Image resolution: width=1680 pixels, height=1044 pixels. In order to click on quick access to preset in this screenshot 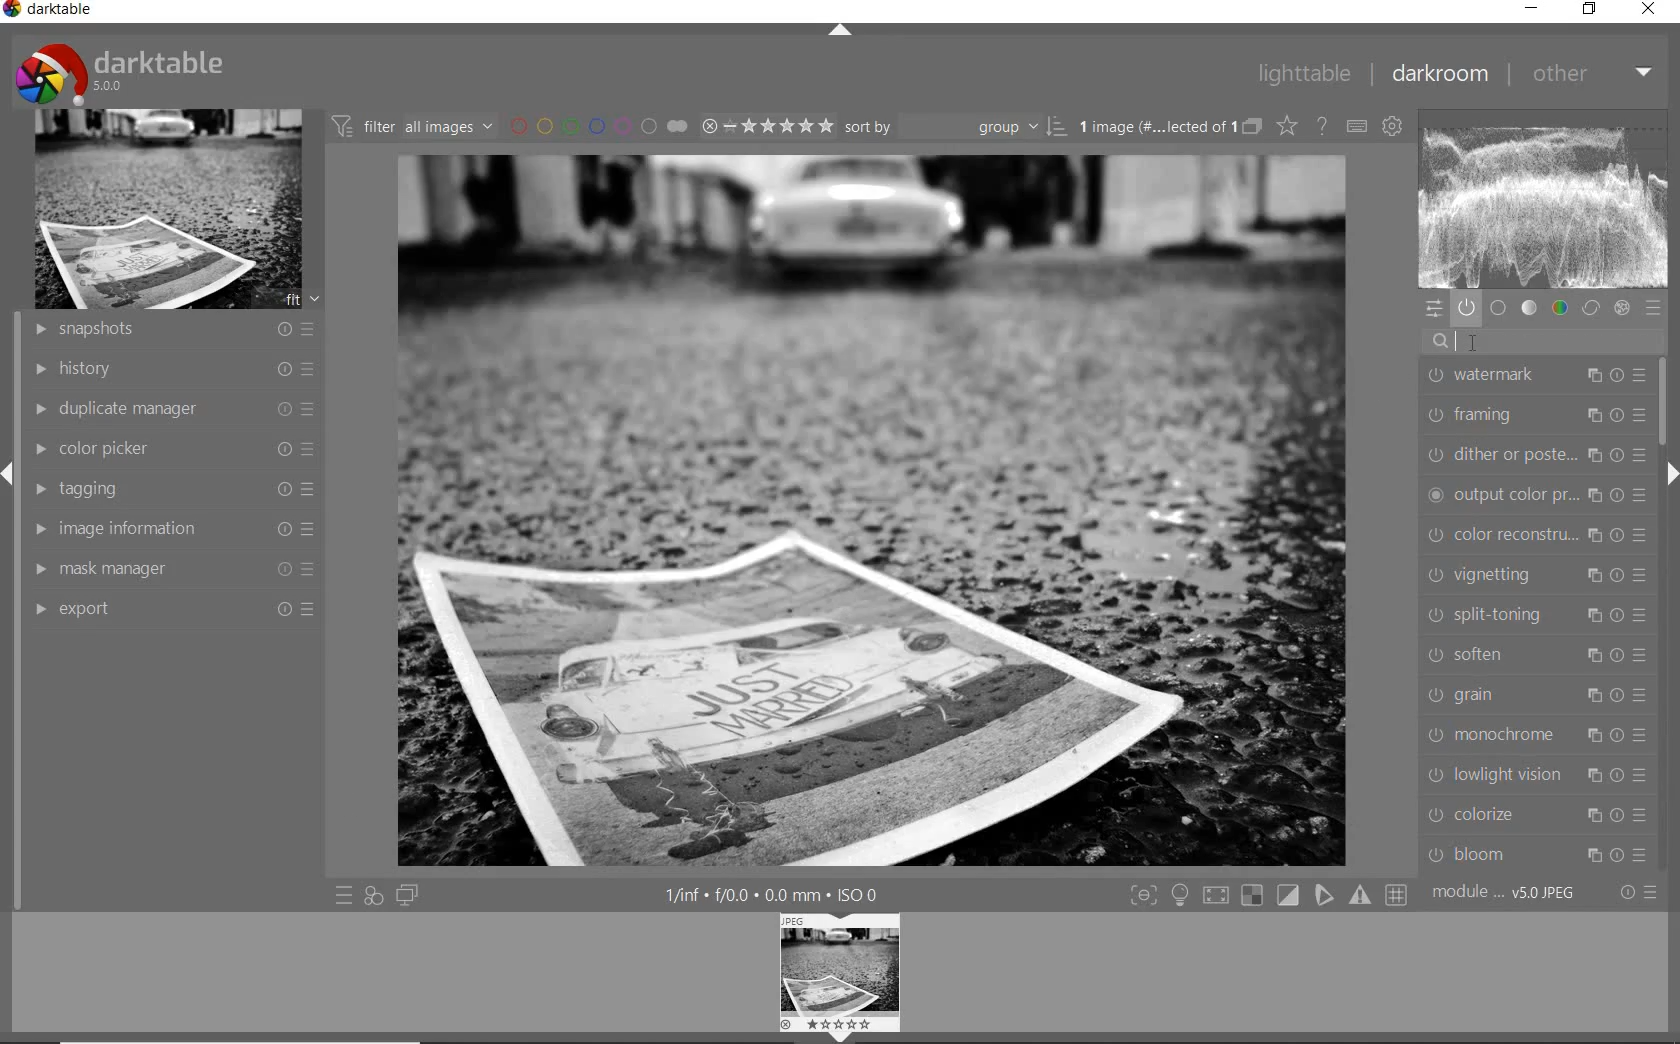, I will do `click(344, 892)`.